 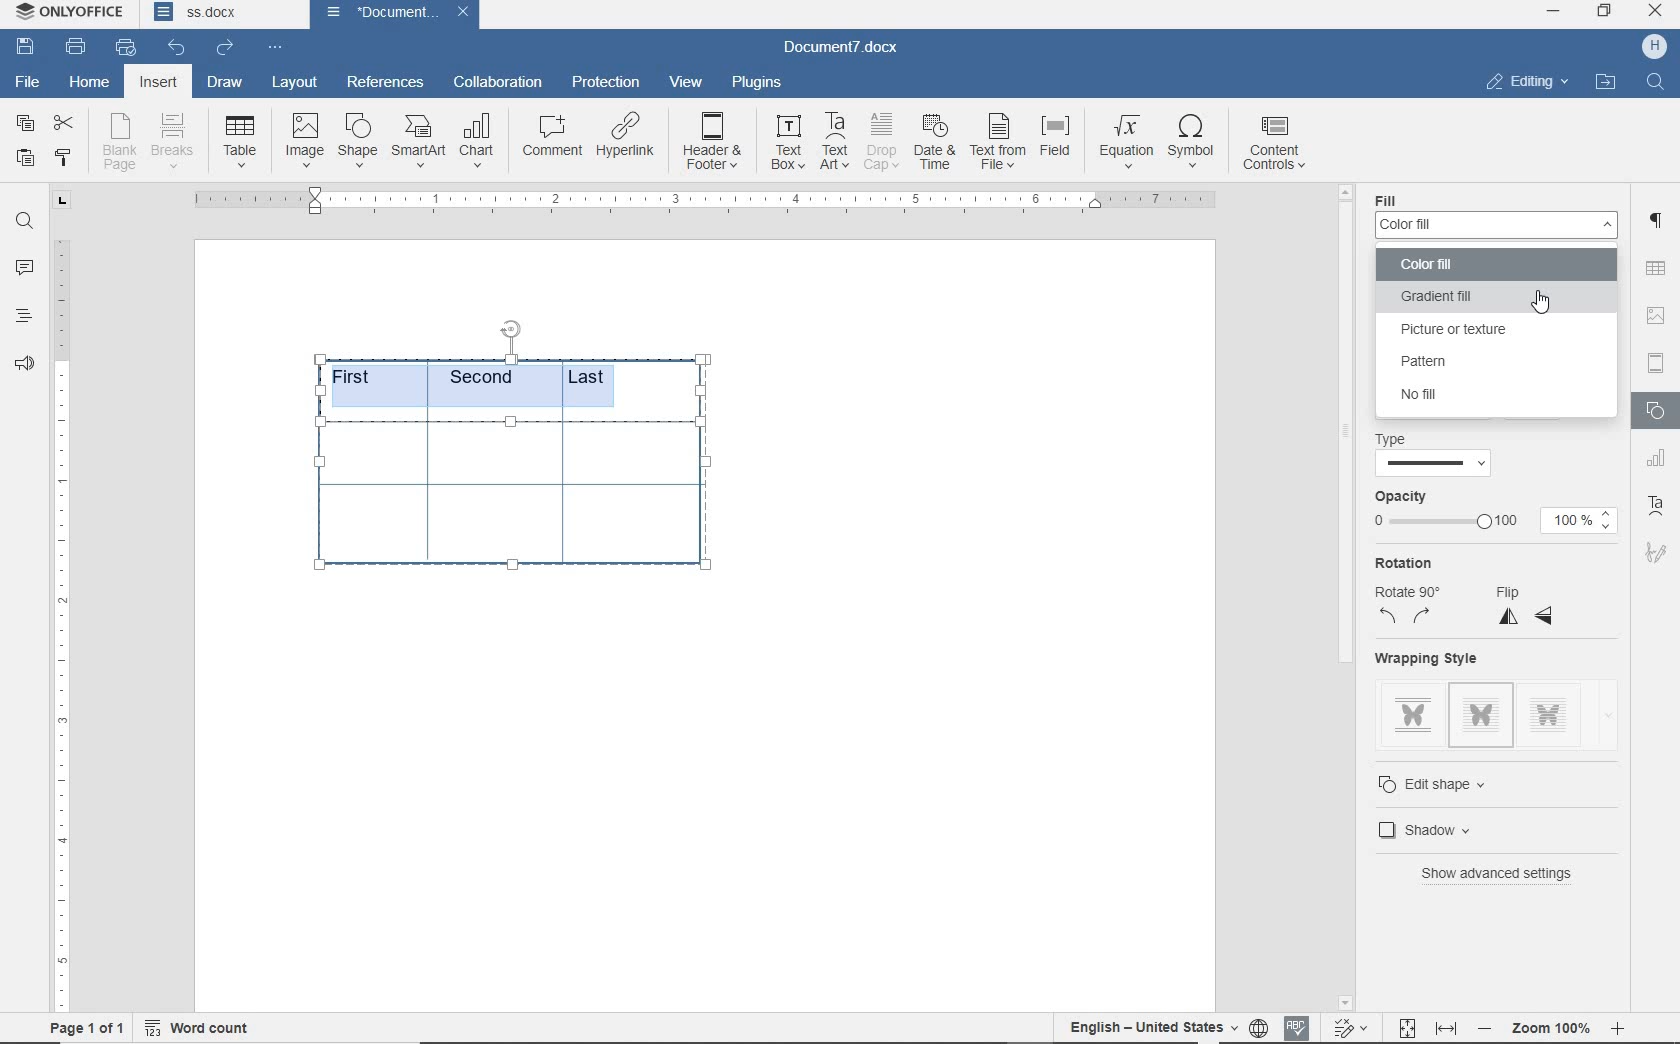 I want to click on style 1, so click(x=1413, y=711).